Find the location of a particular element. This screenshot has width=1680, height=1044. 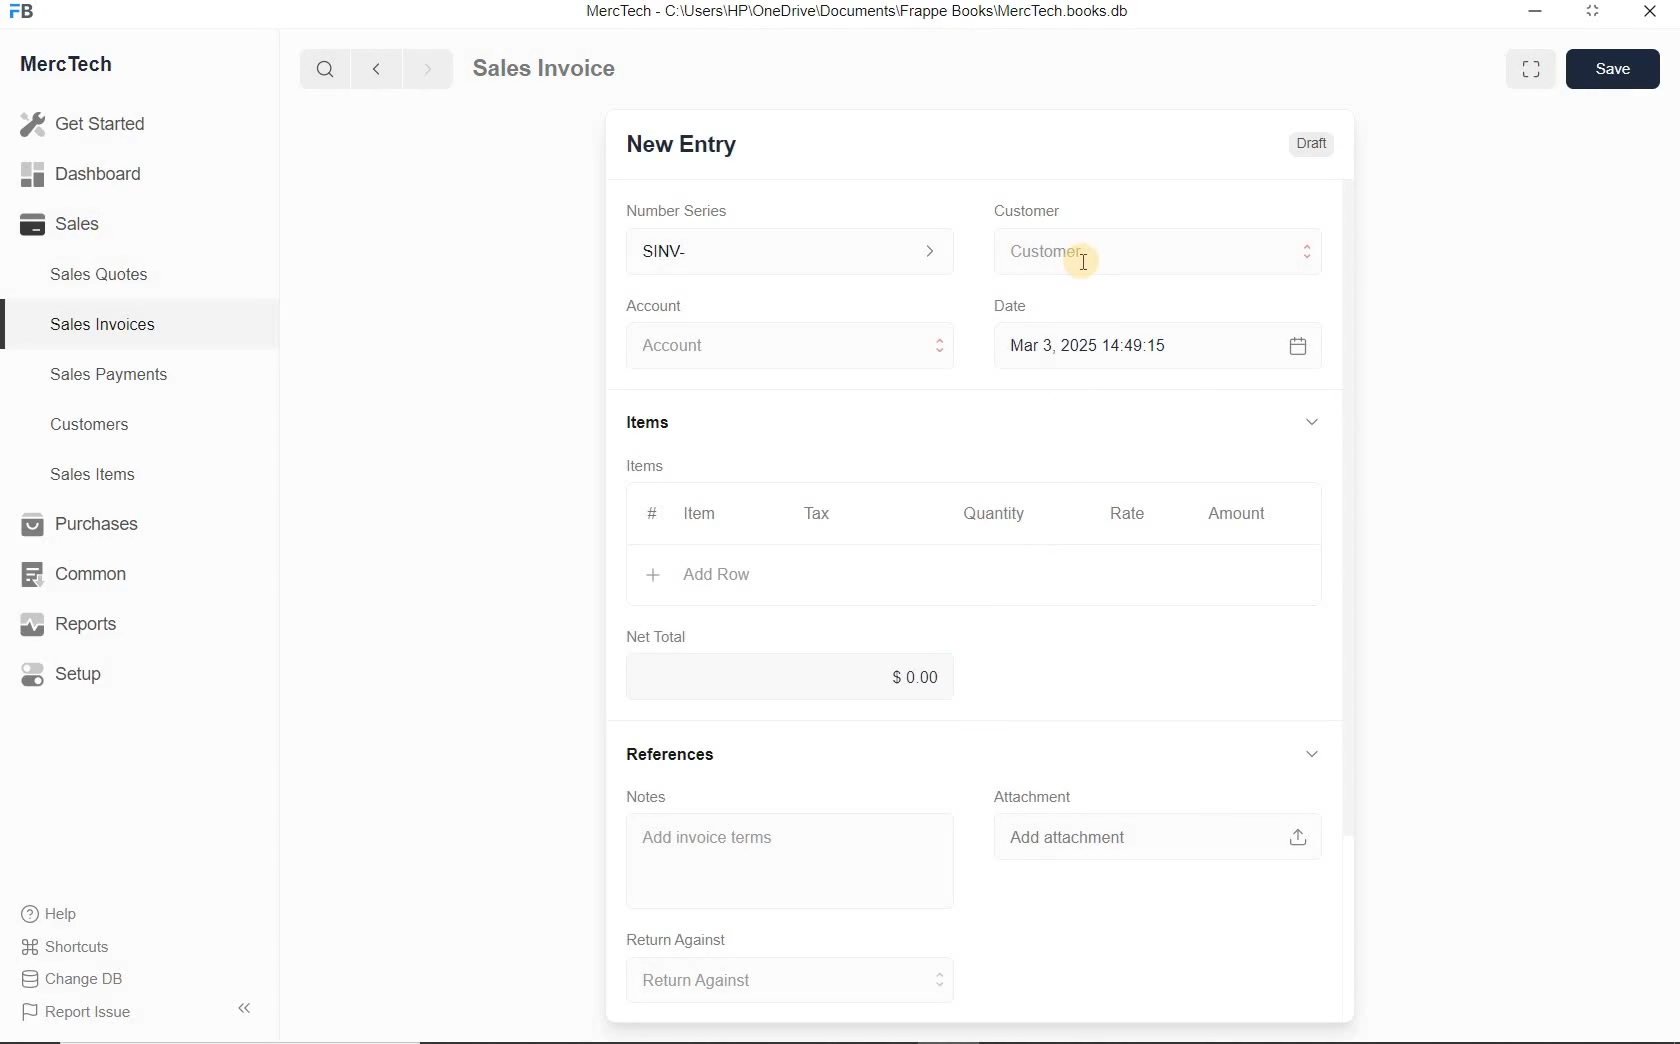

Dashboard is located at coordinates (91, 175).